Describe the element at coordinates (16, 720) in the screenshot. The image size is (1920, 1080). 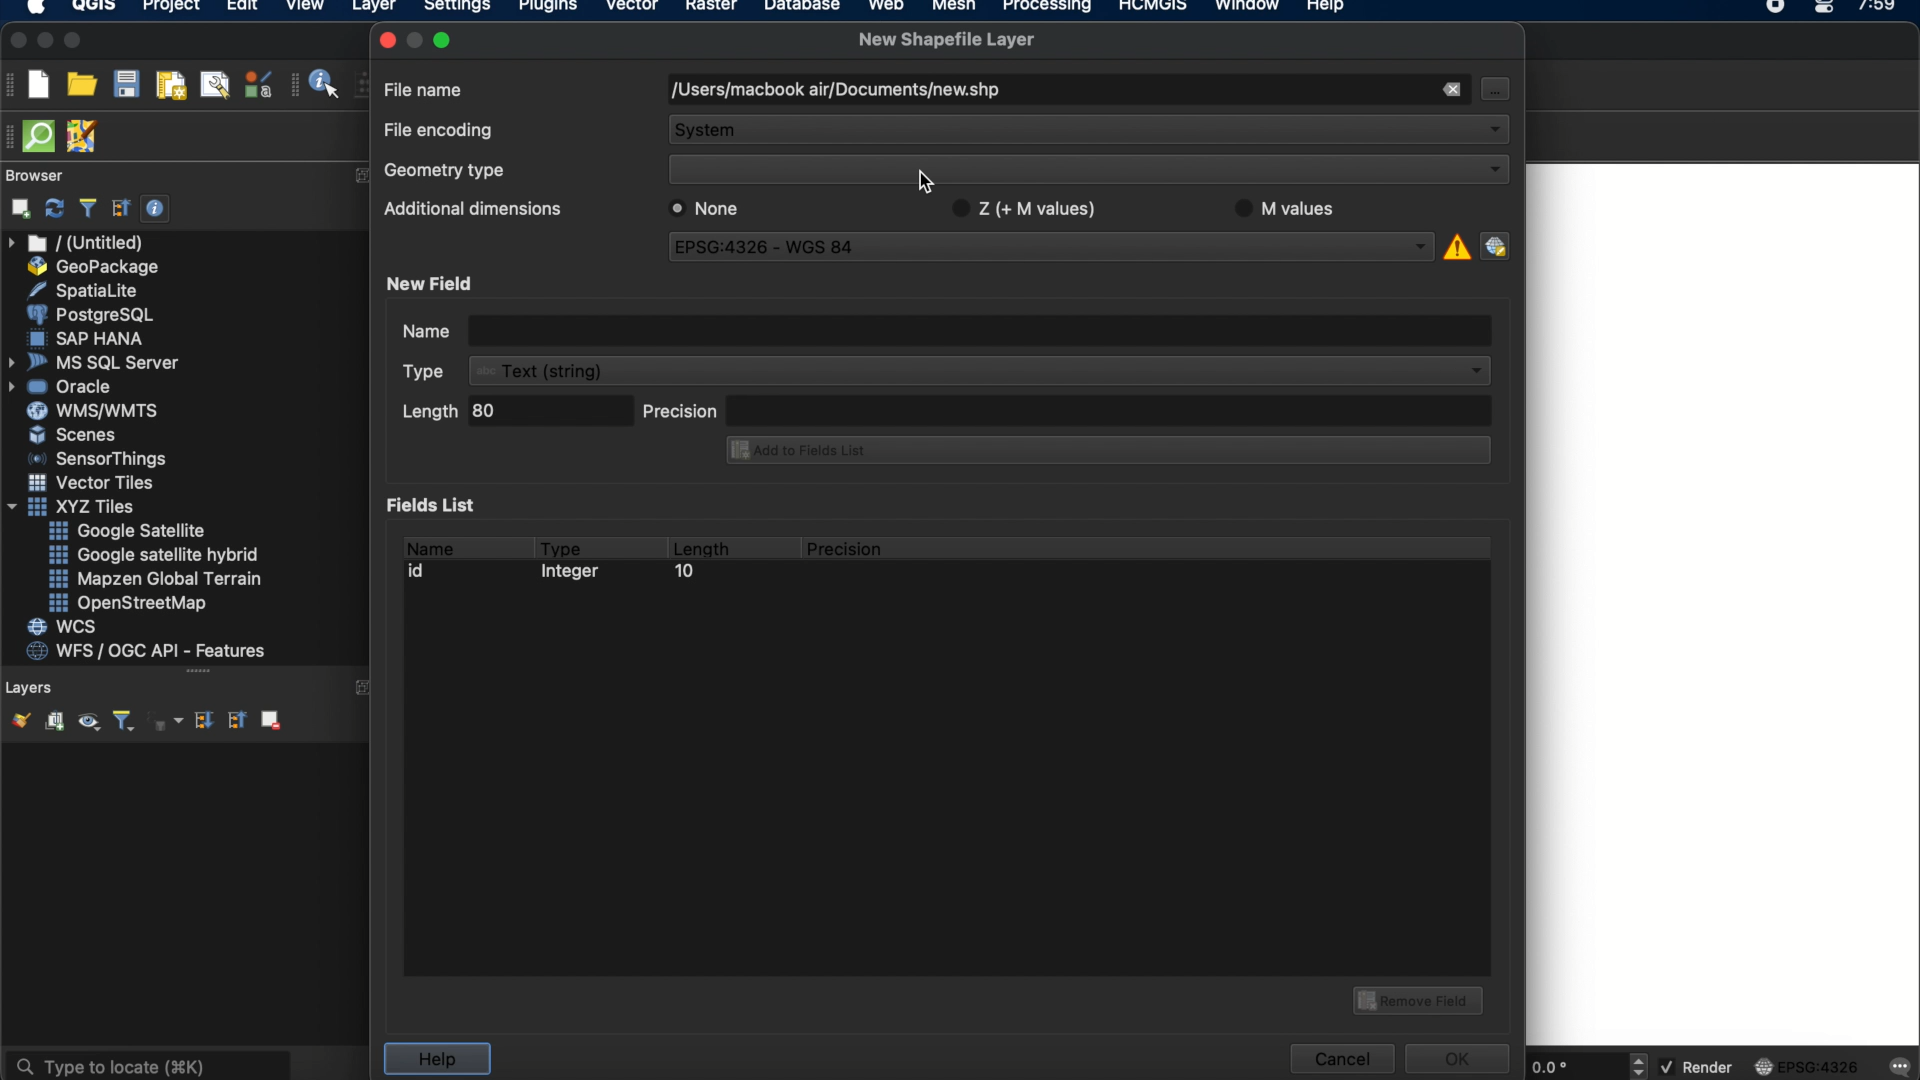
I see `open the layer` at that location.